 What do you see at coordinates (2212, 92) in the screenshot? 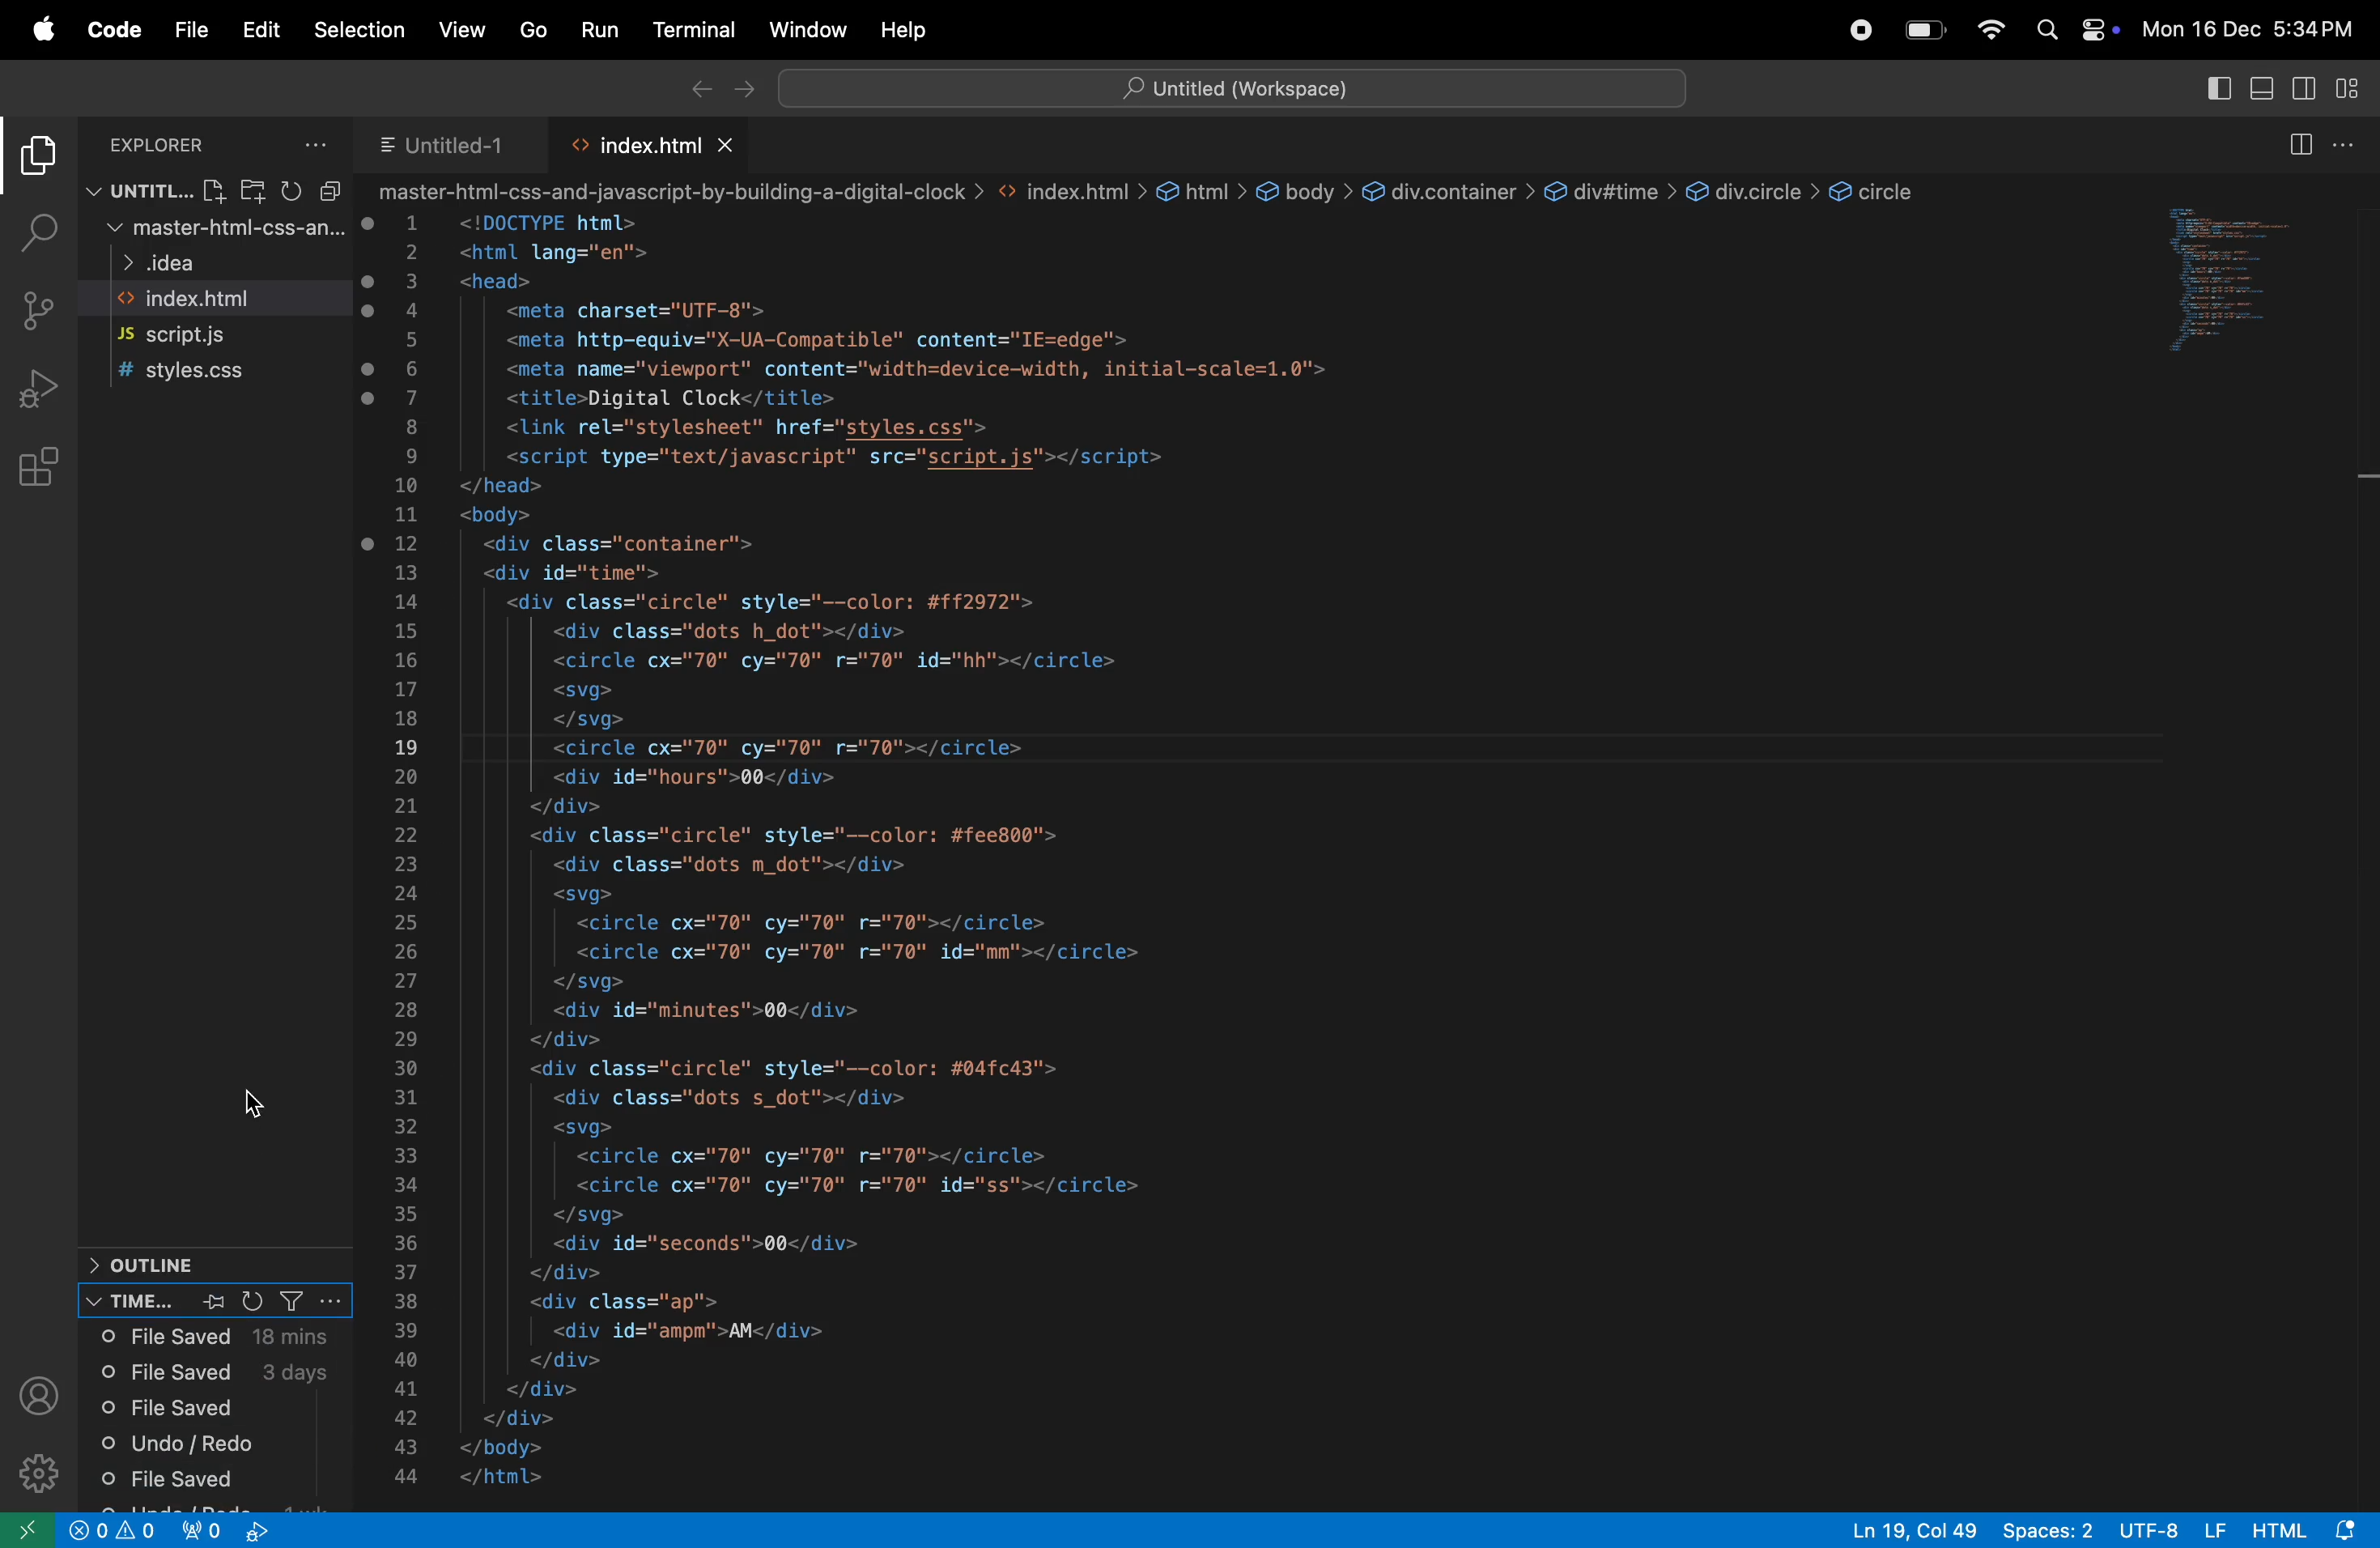
I see `split editor` at bounding box center [2212, 92].